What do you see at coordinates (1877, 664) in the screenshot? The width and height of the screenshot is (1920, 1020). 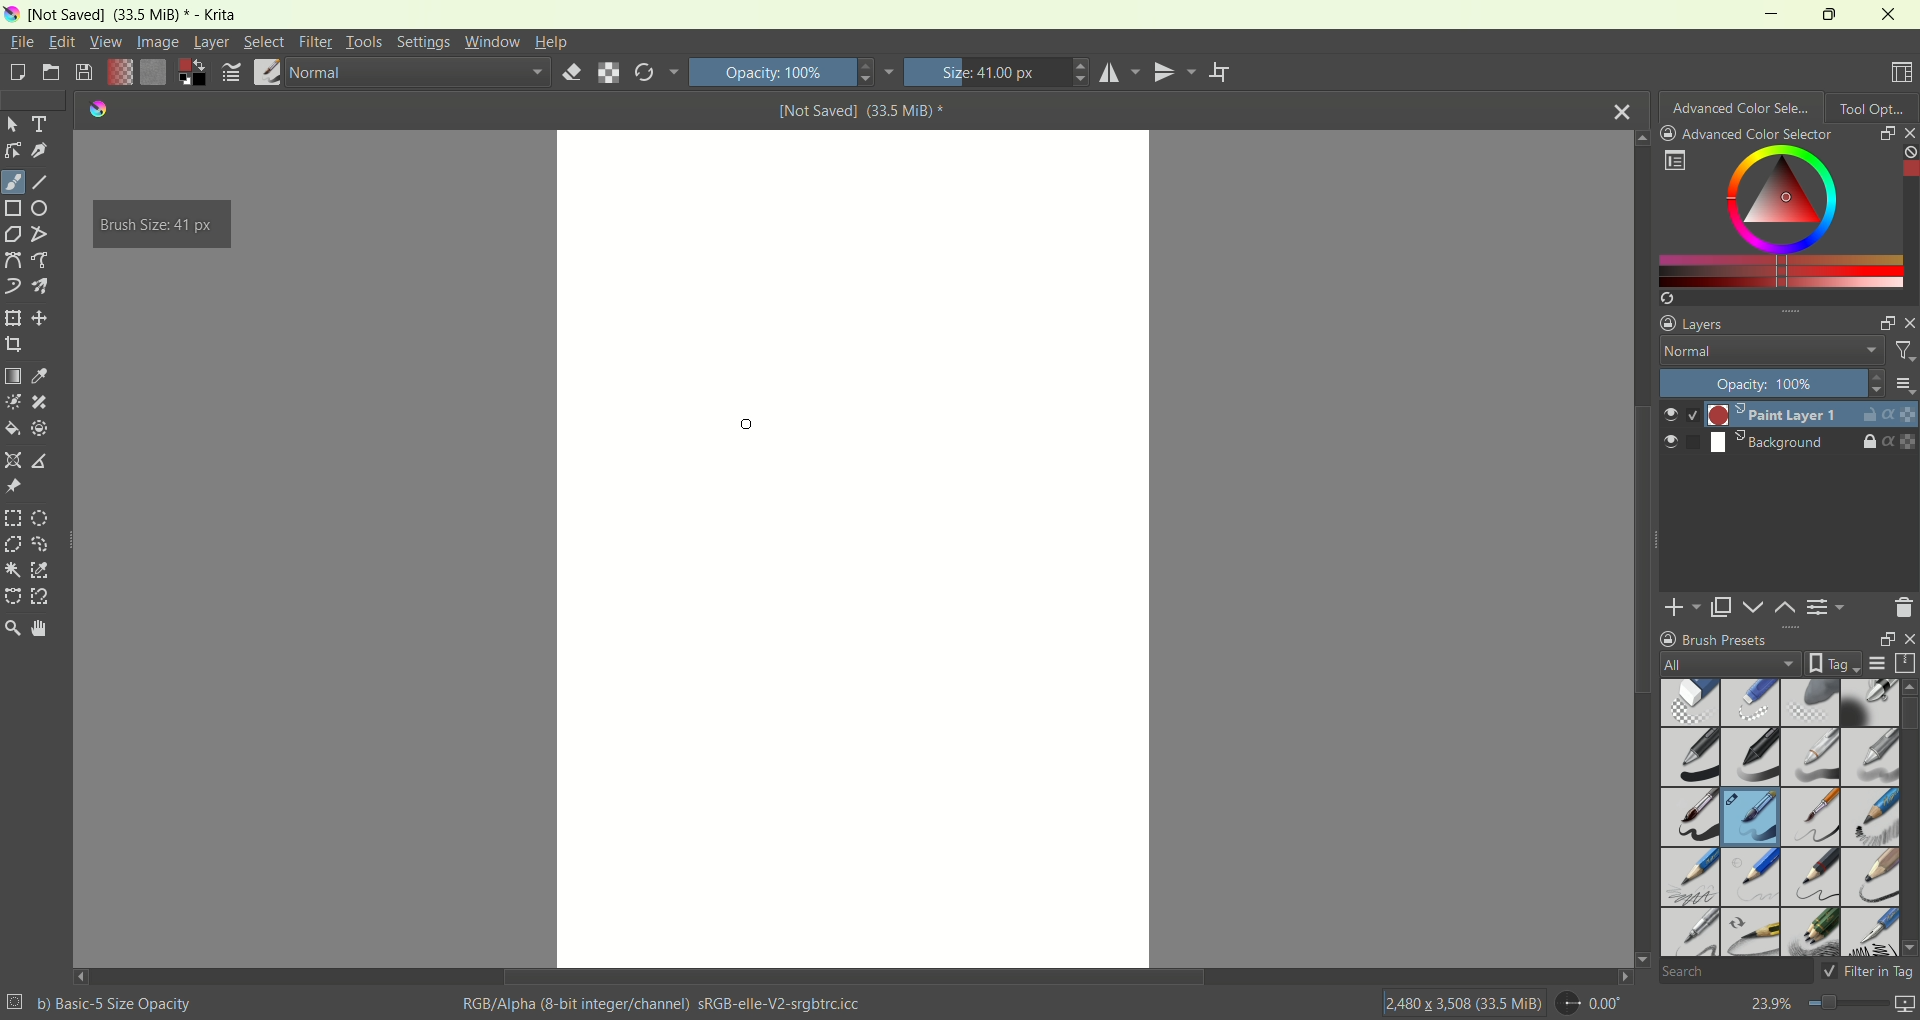 I see `display` at bounding box center [1877, 664].